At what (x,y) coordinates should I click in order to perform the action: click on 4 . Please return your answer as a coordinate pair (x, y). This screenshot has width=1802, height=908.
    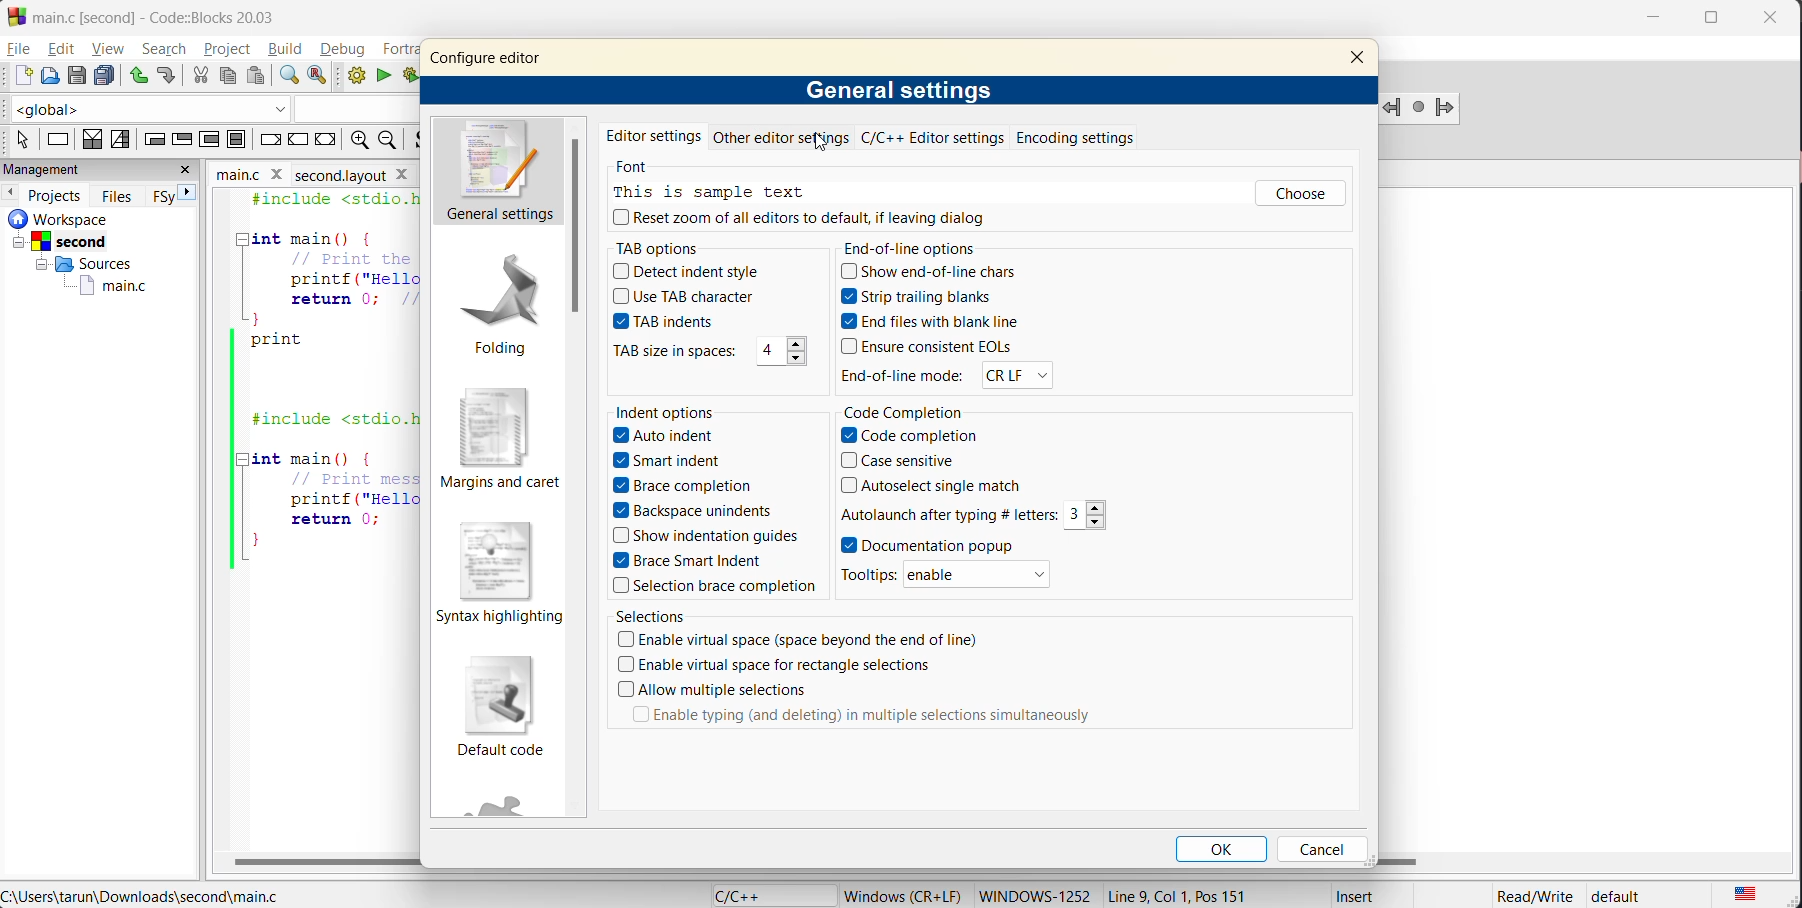
    Looking at the image, I should click on (783, 351).